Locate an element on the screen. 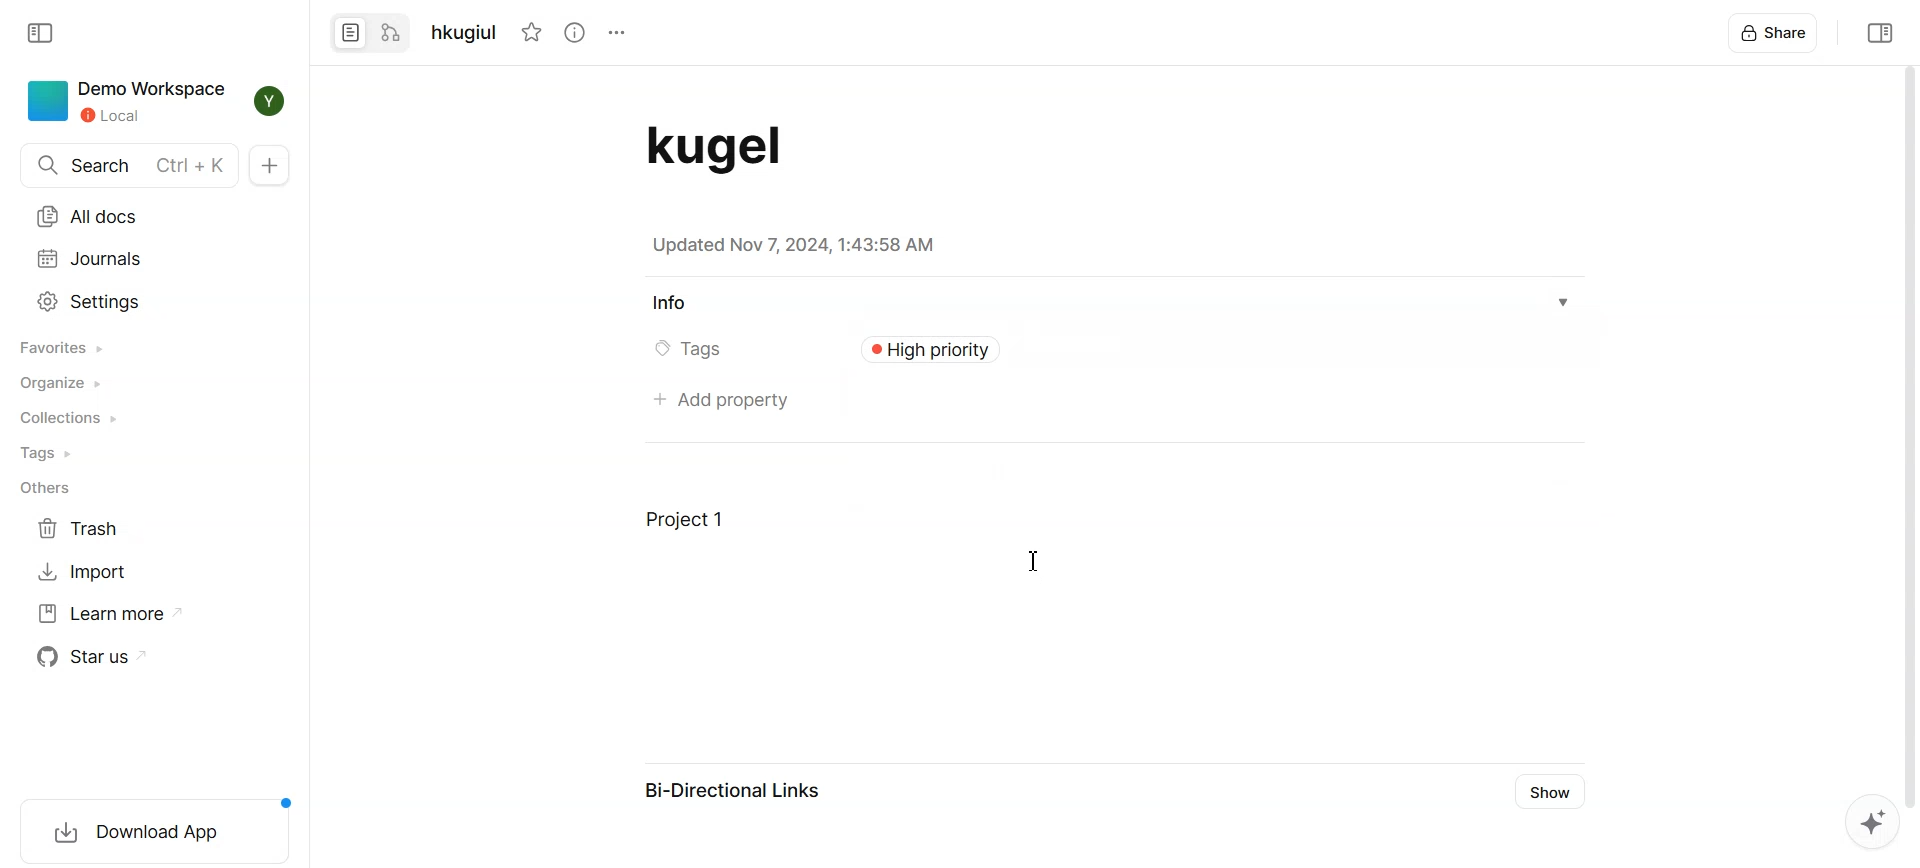  Learn more is located at coordinates (109, 614).